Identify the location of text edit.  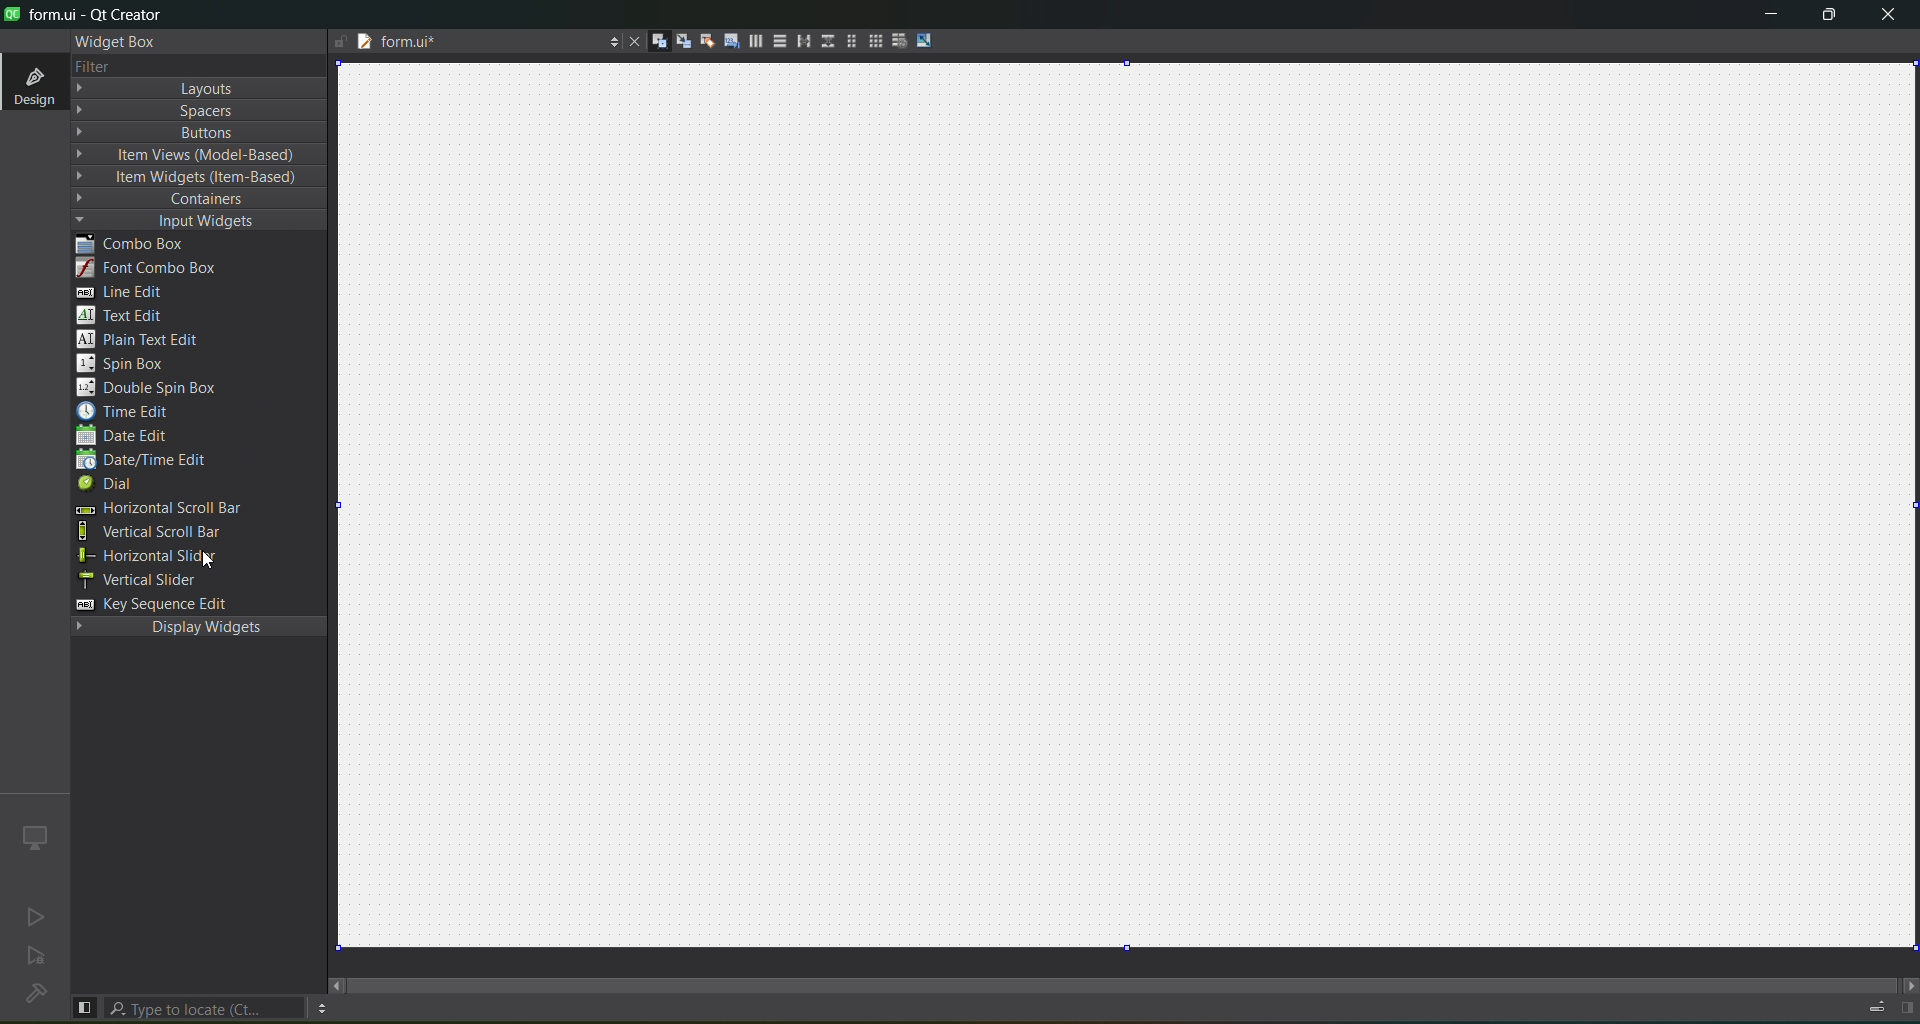
(126, 317).